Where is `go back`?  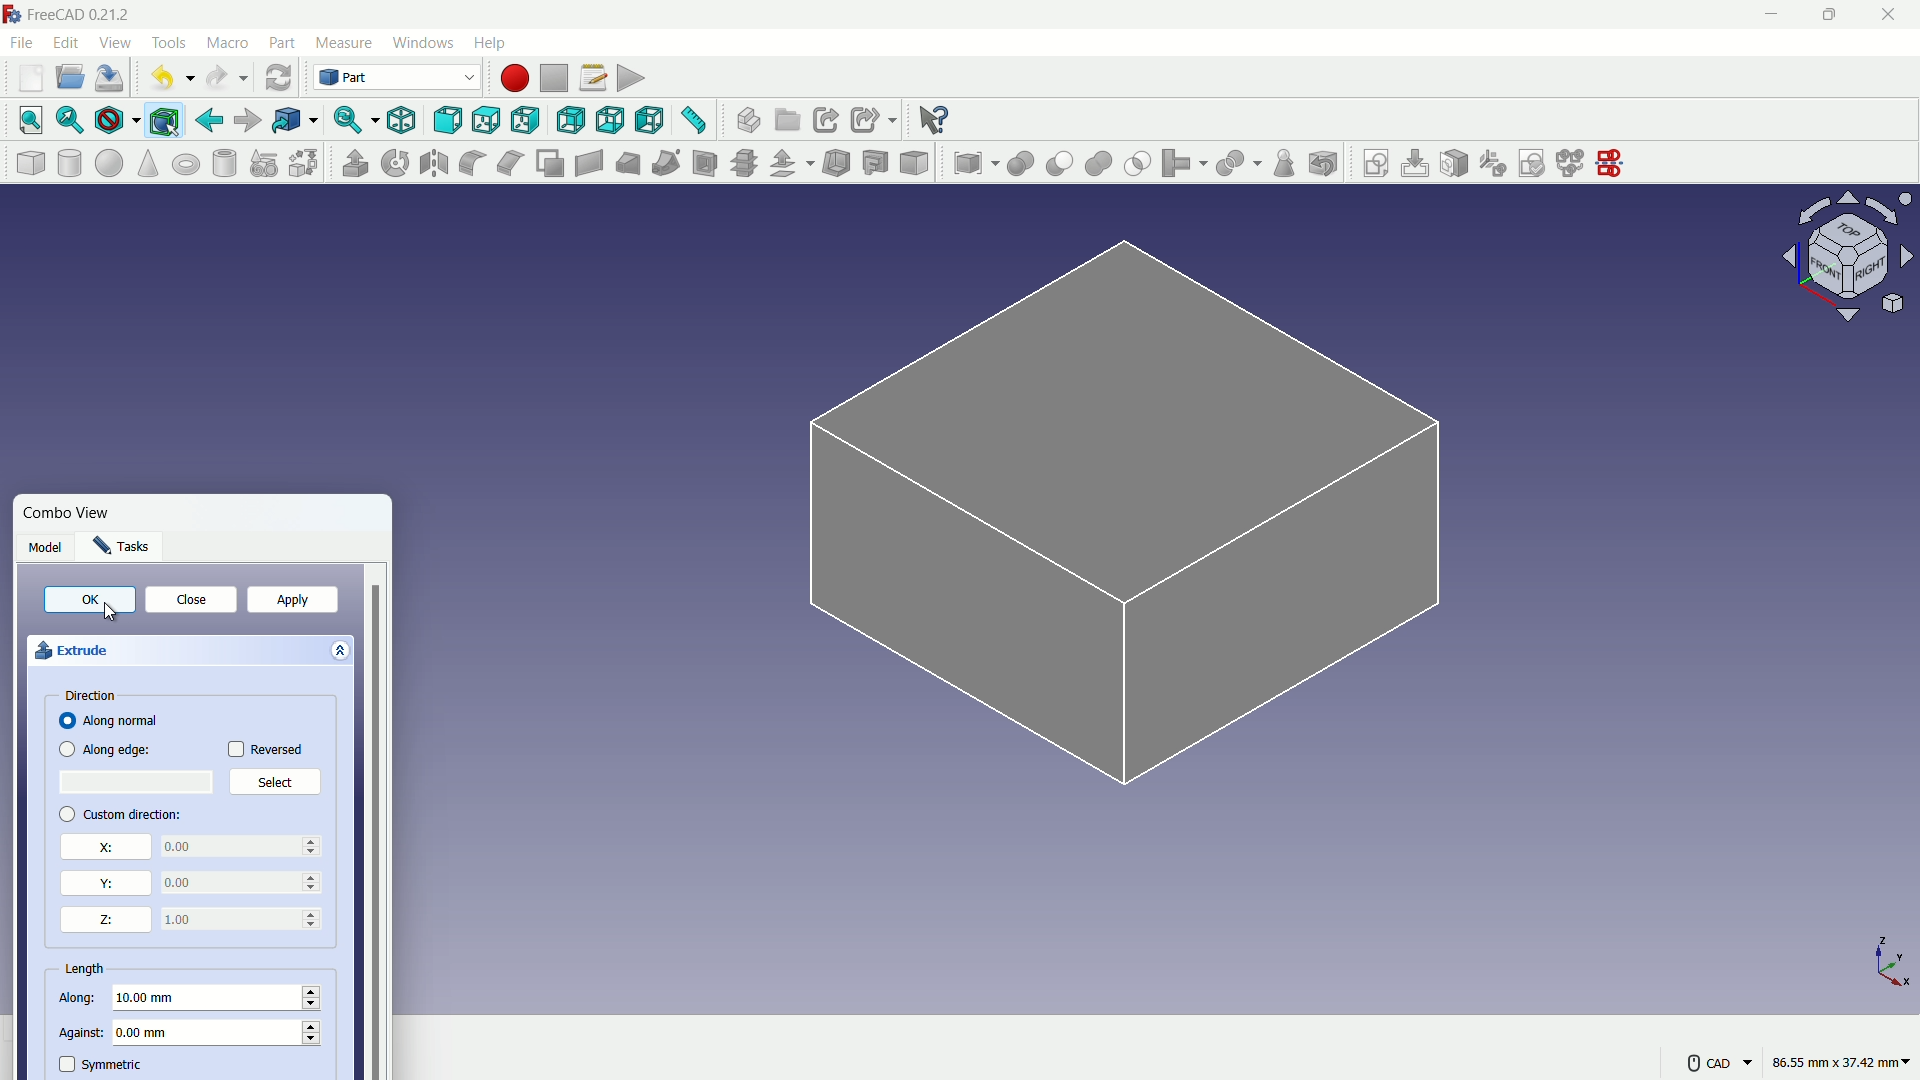
go back is located at coordinates (210, 121).